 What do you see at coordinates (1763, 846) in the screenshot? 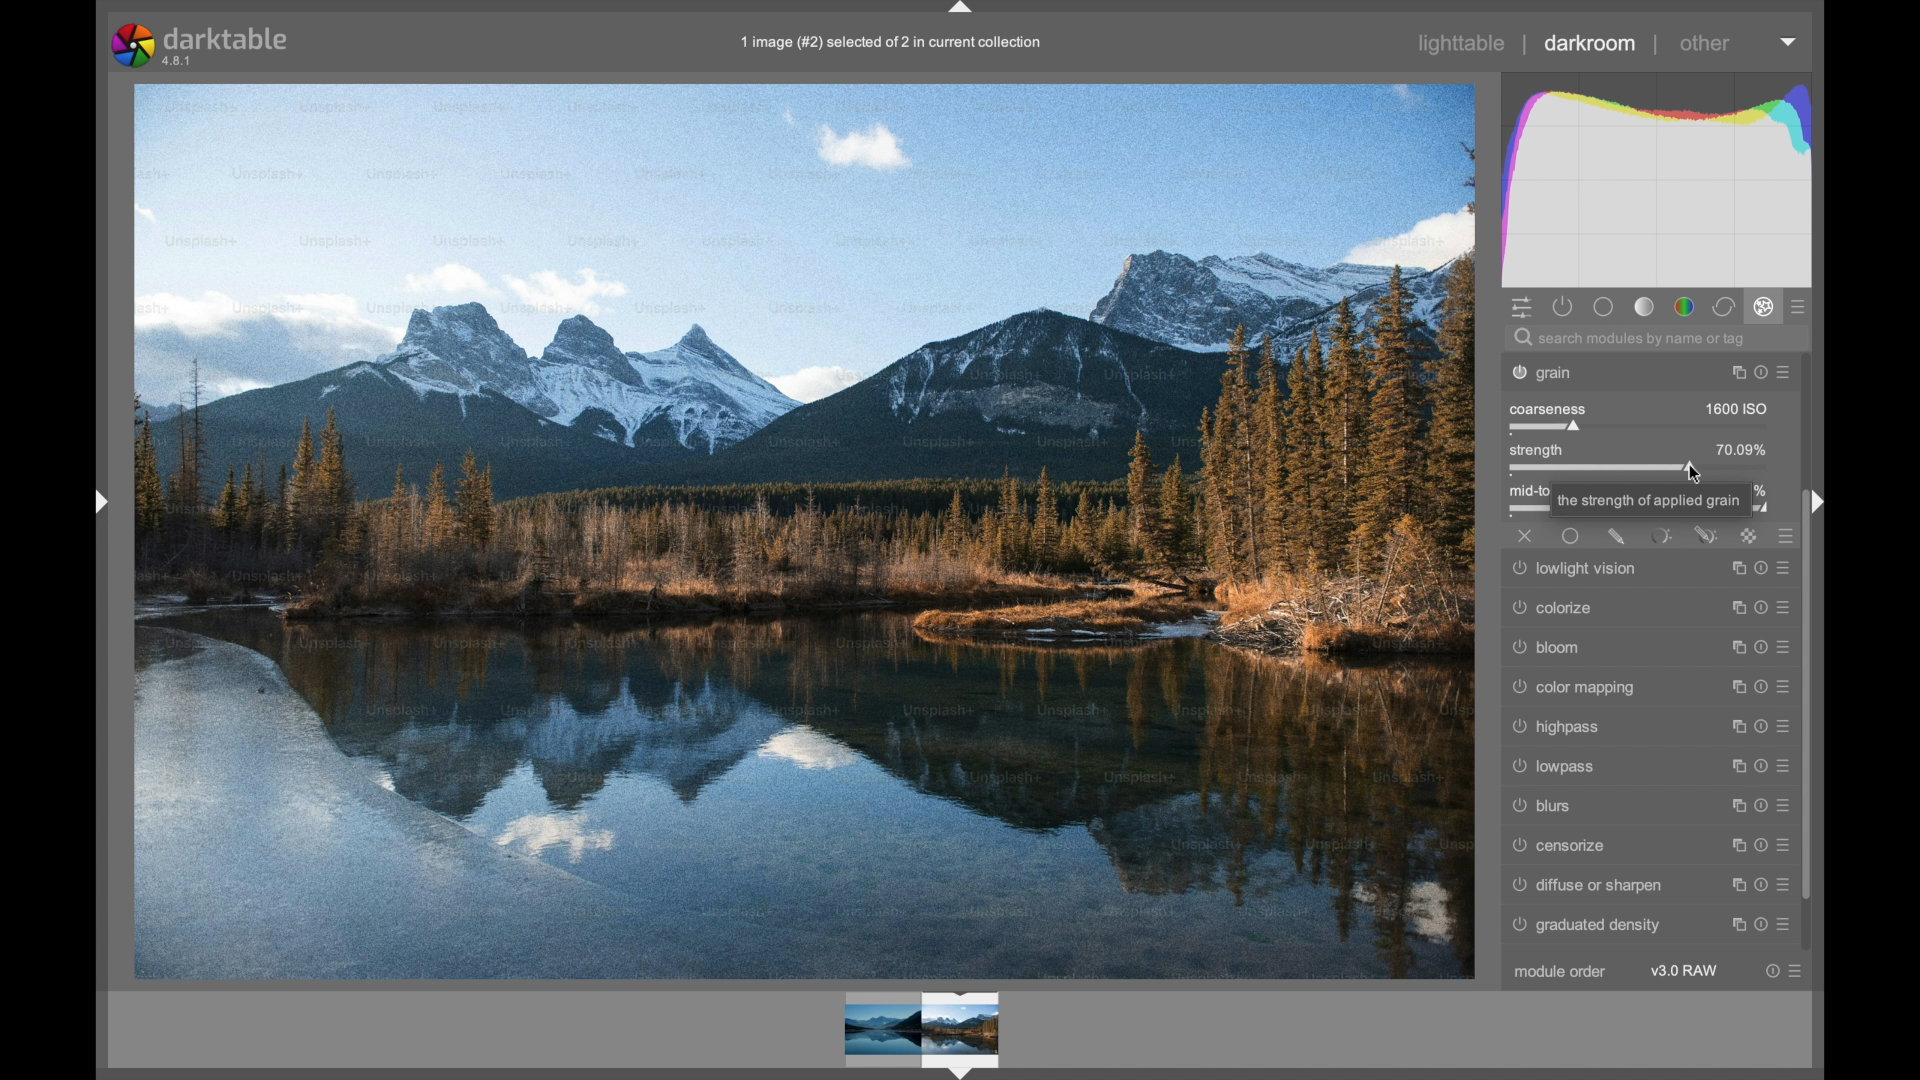
I see `reset parameters` at bounding box center [1763, 846].